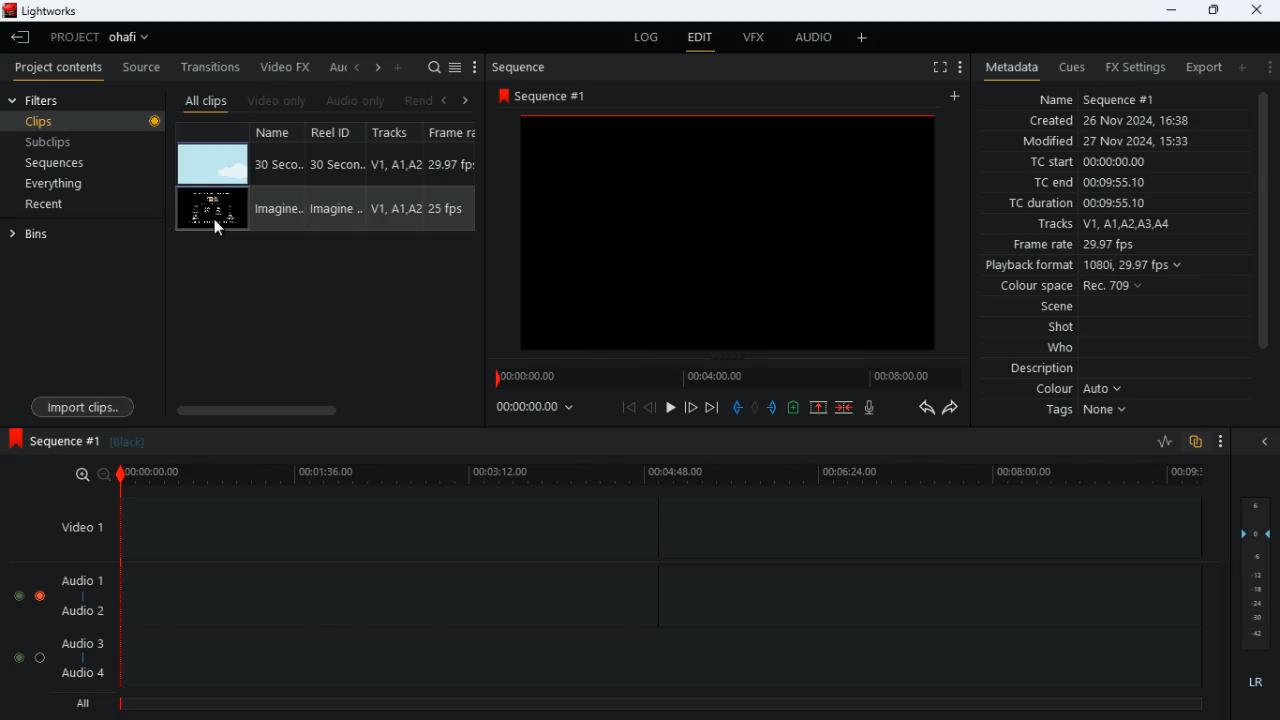 The image size is (1280, 720). I want to click on full screen, so click(932, 68).